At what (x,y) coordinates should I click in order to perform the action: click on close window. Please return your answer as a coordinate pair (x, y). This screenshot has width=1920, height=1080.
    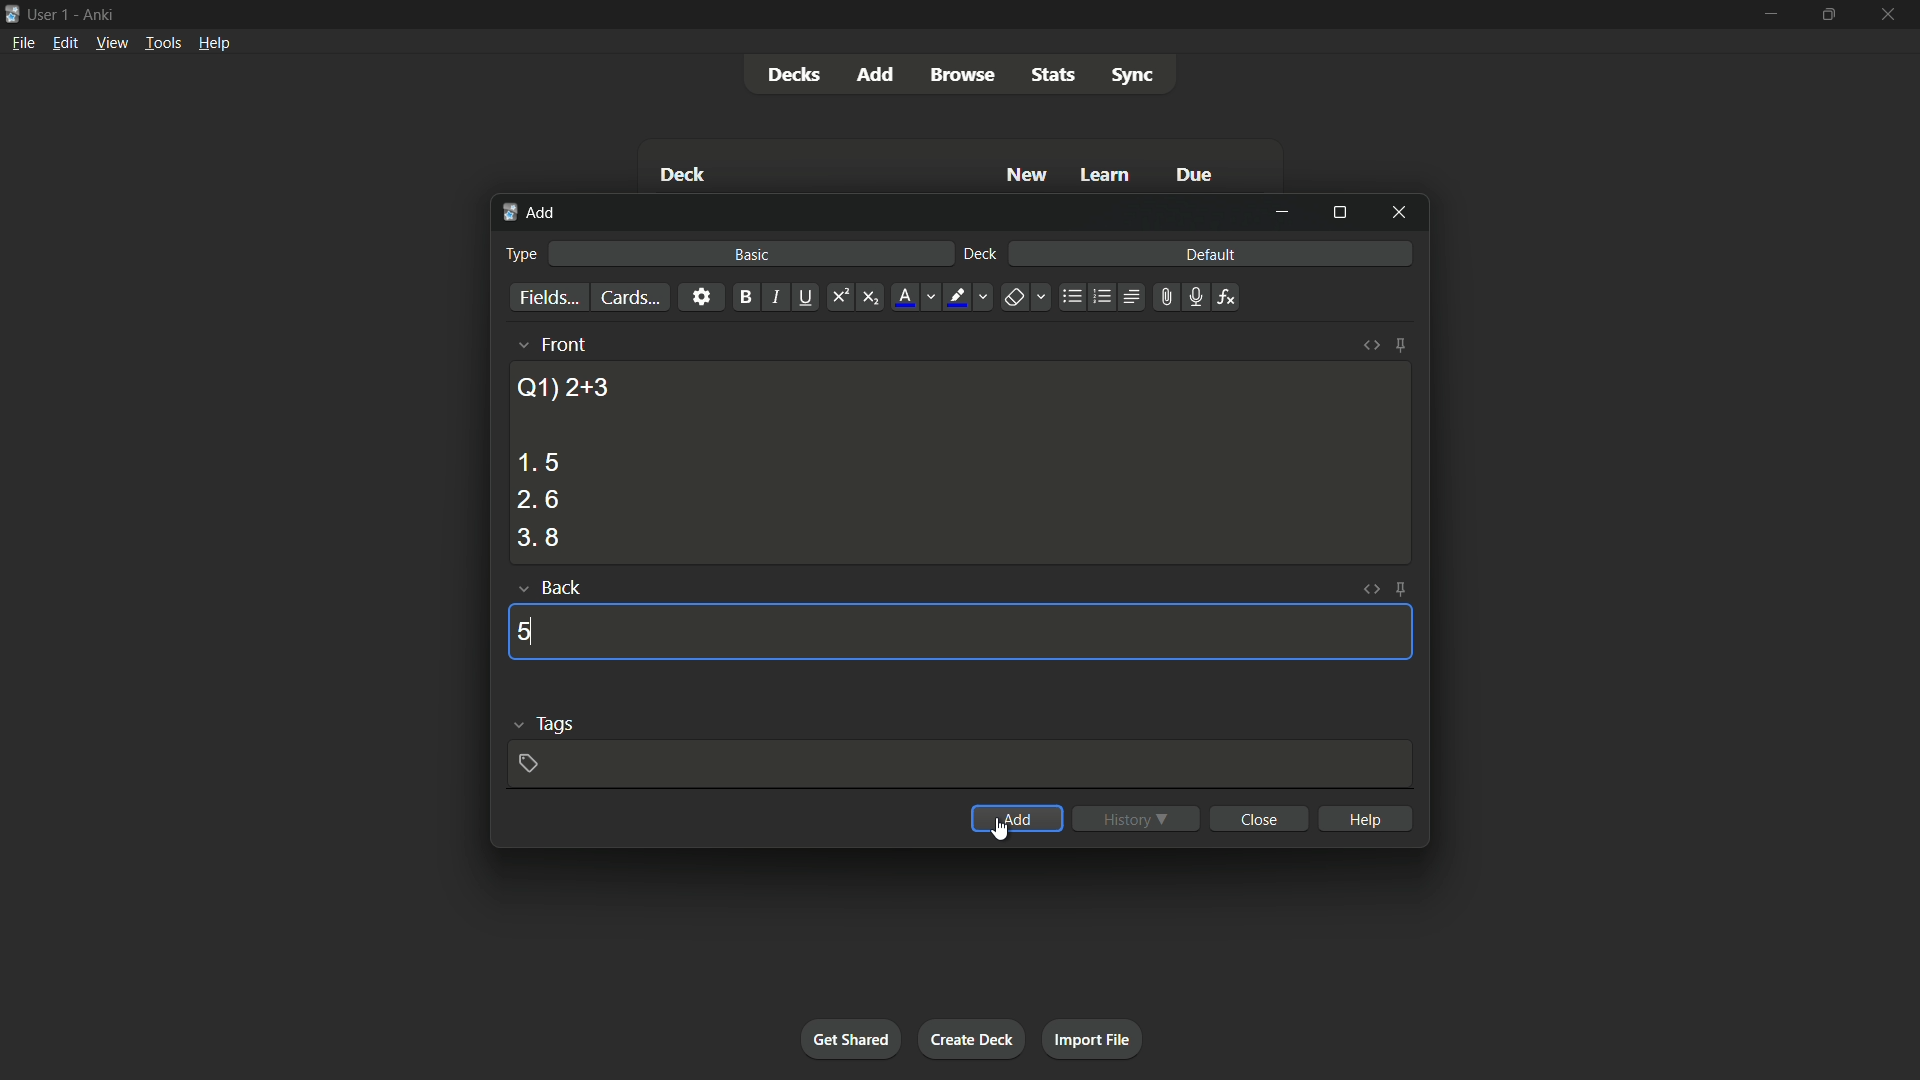
    Looking at the image, I should click on (1400, 211).